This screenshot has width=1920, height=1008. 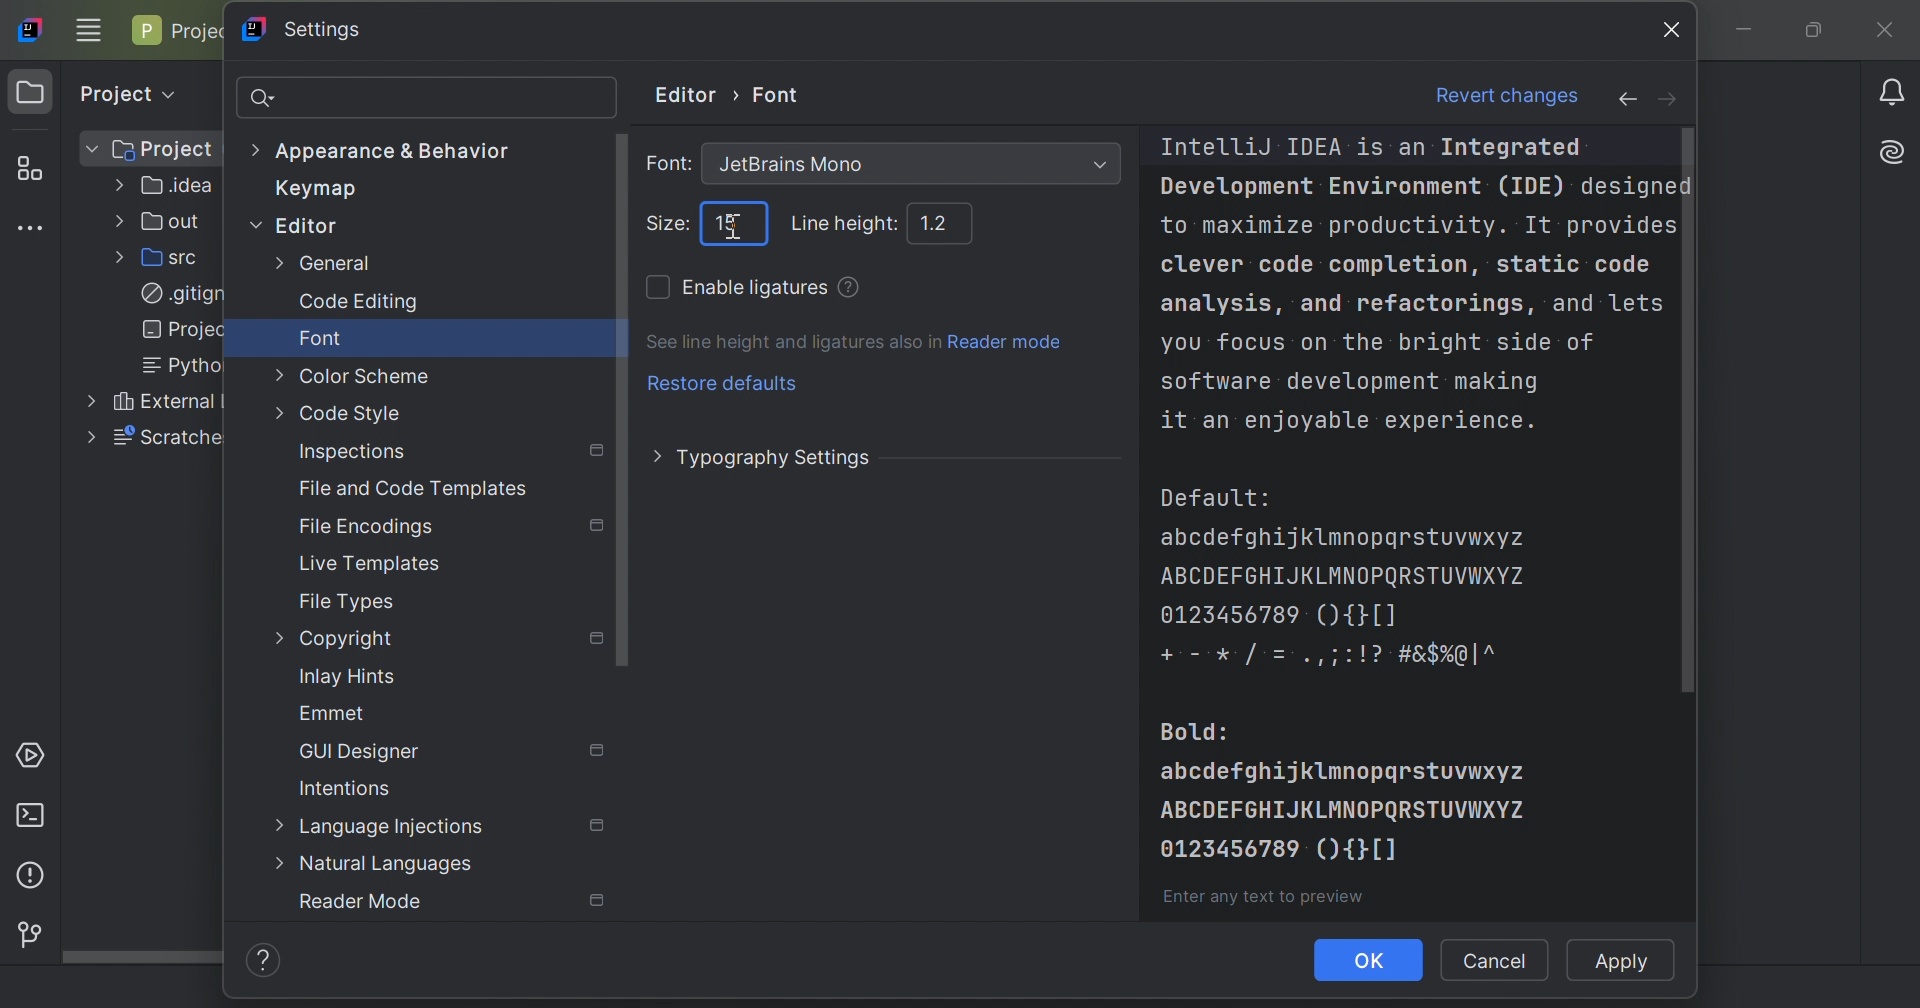 I want to click on Code editing, so click(x=360, y=303).